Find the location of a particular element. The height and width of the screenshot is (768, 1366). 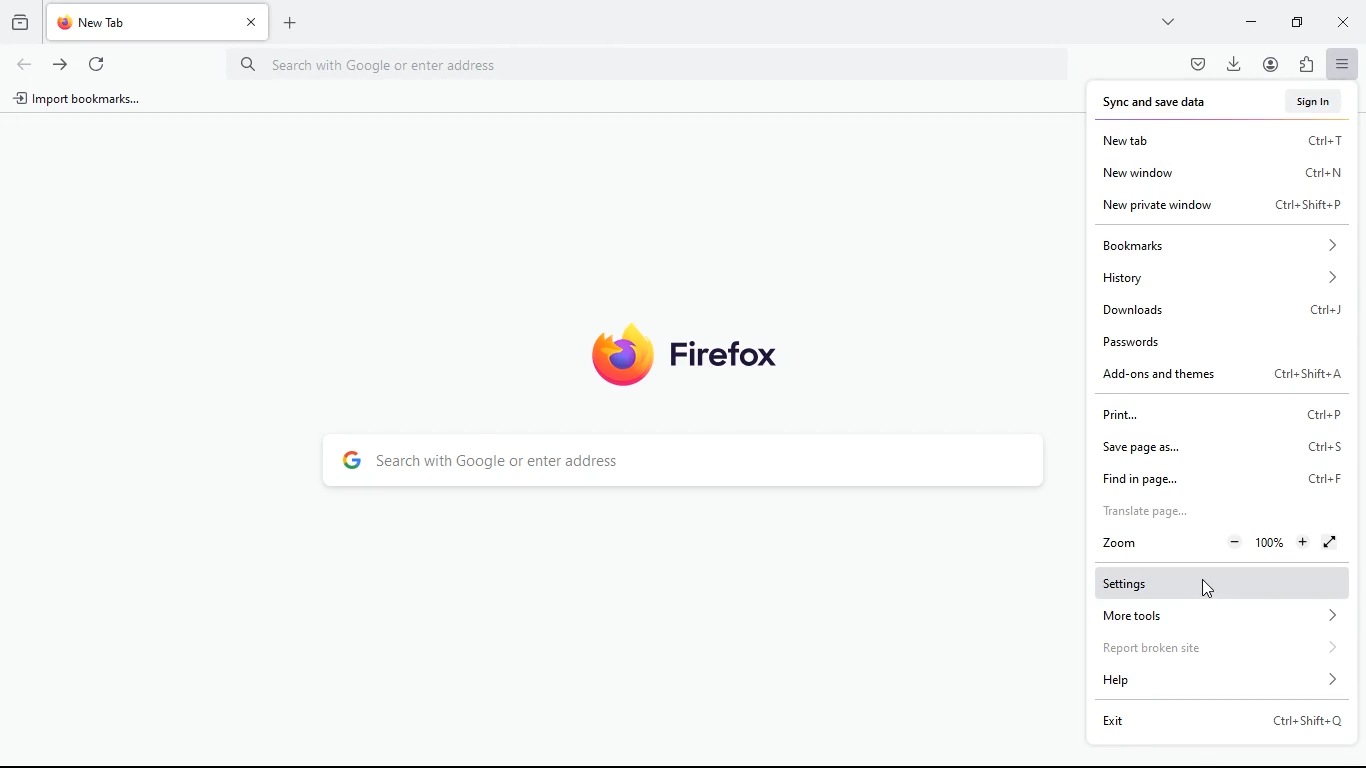

new window is located at coordinates (1220, 171).